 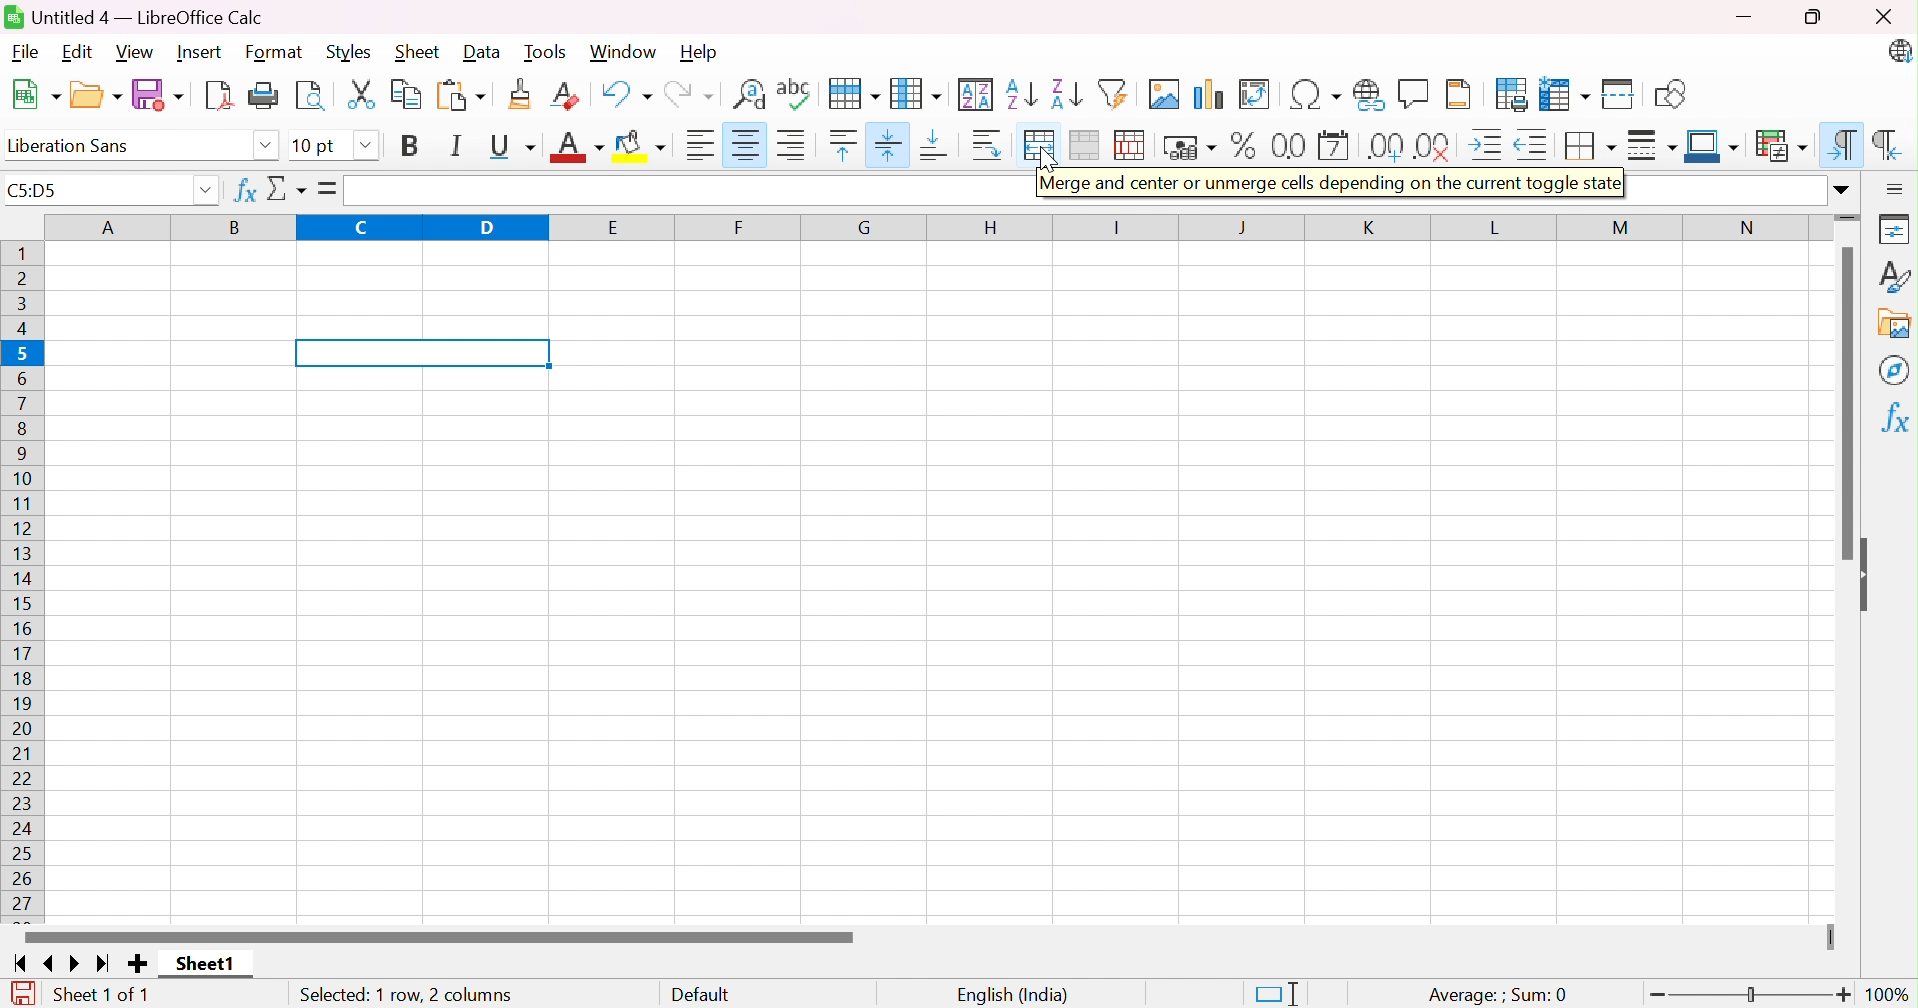 I want to click on Bold, so click(x=411, y=146).